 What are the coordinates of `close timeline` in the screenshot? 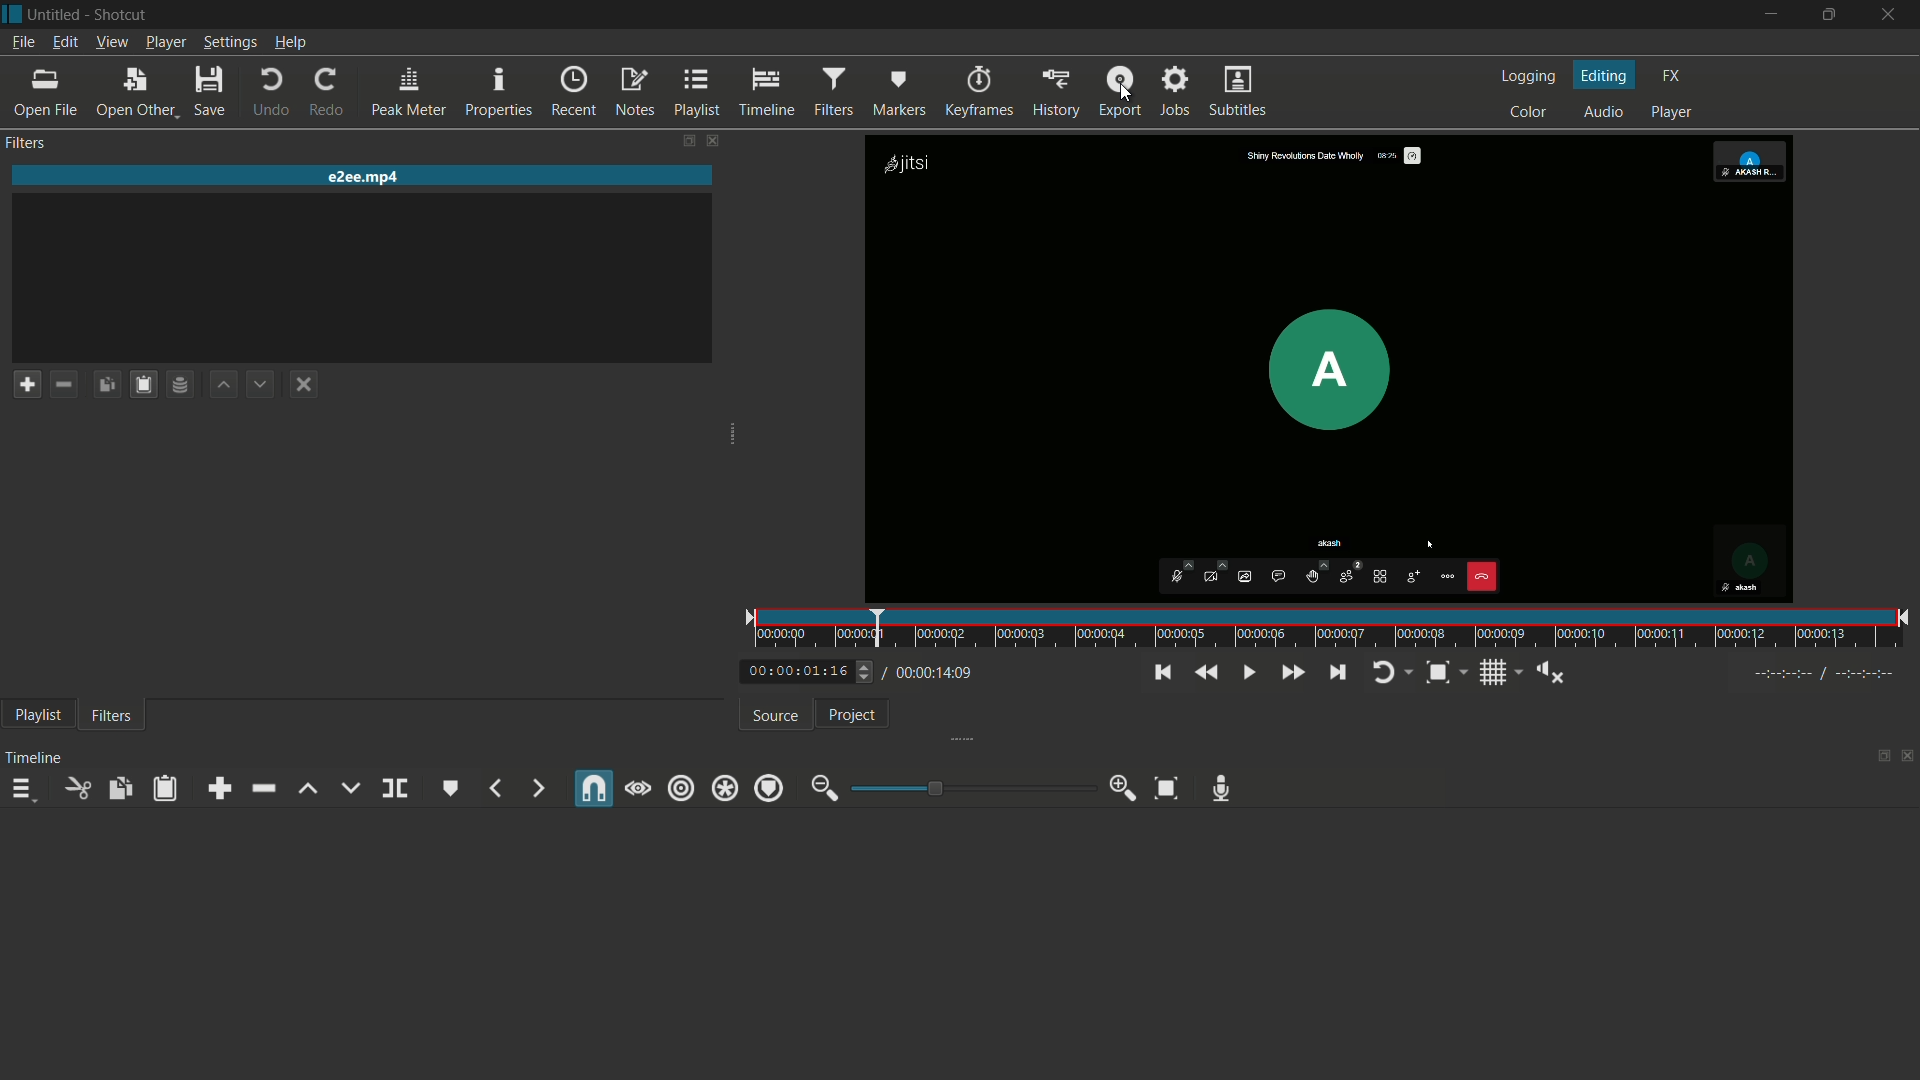 It's located at (1908, 758).